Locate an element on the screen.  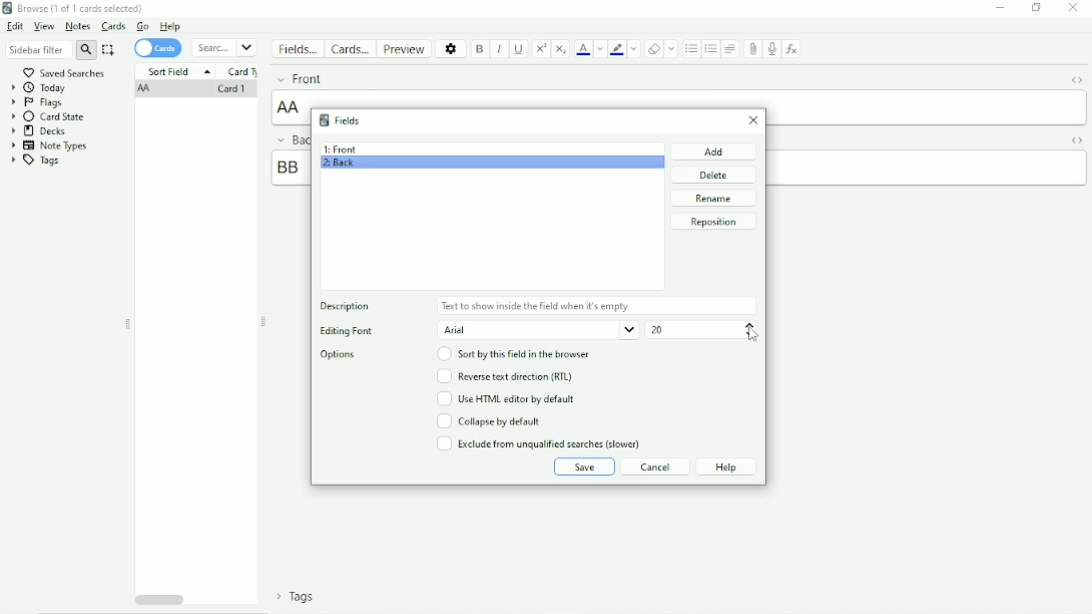
Reposition is located at coordinates (713, 222).